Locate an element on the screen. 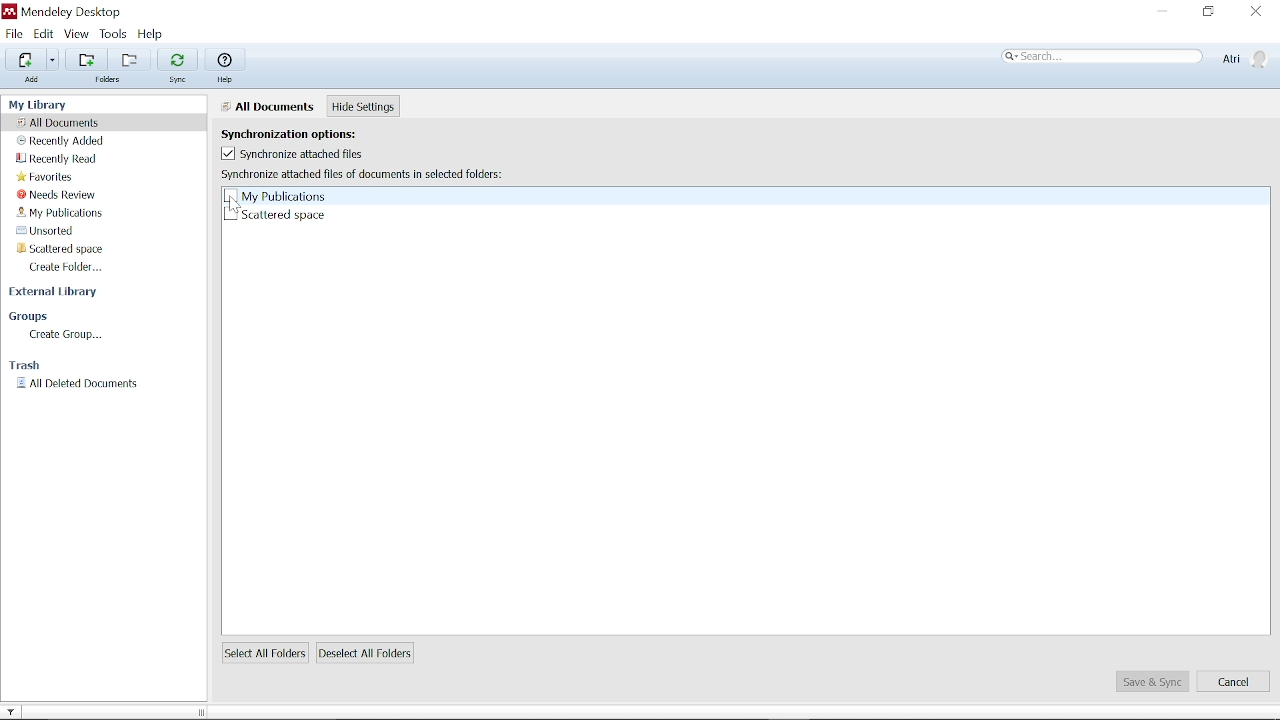 Image resolution: width=1280 pixels, height=720 pixels. Help is located at coordinates (228, 60).